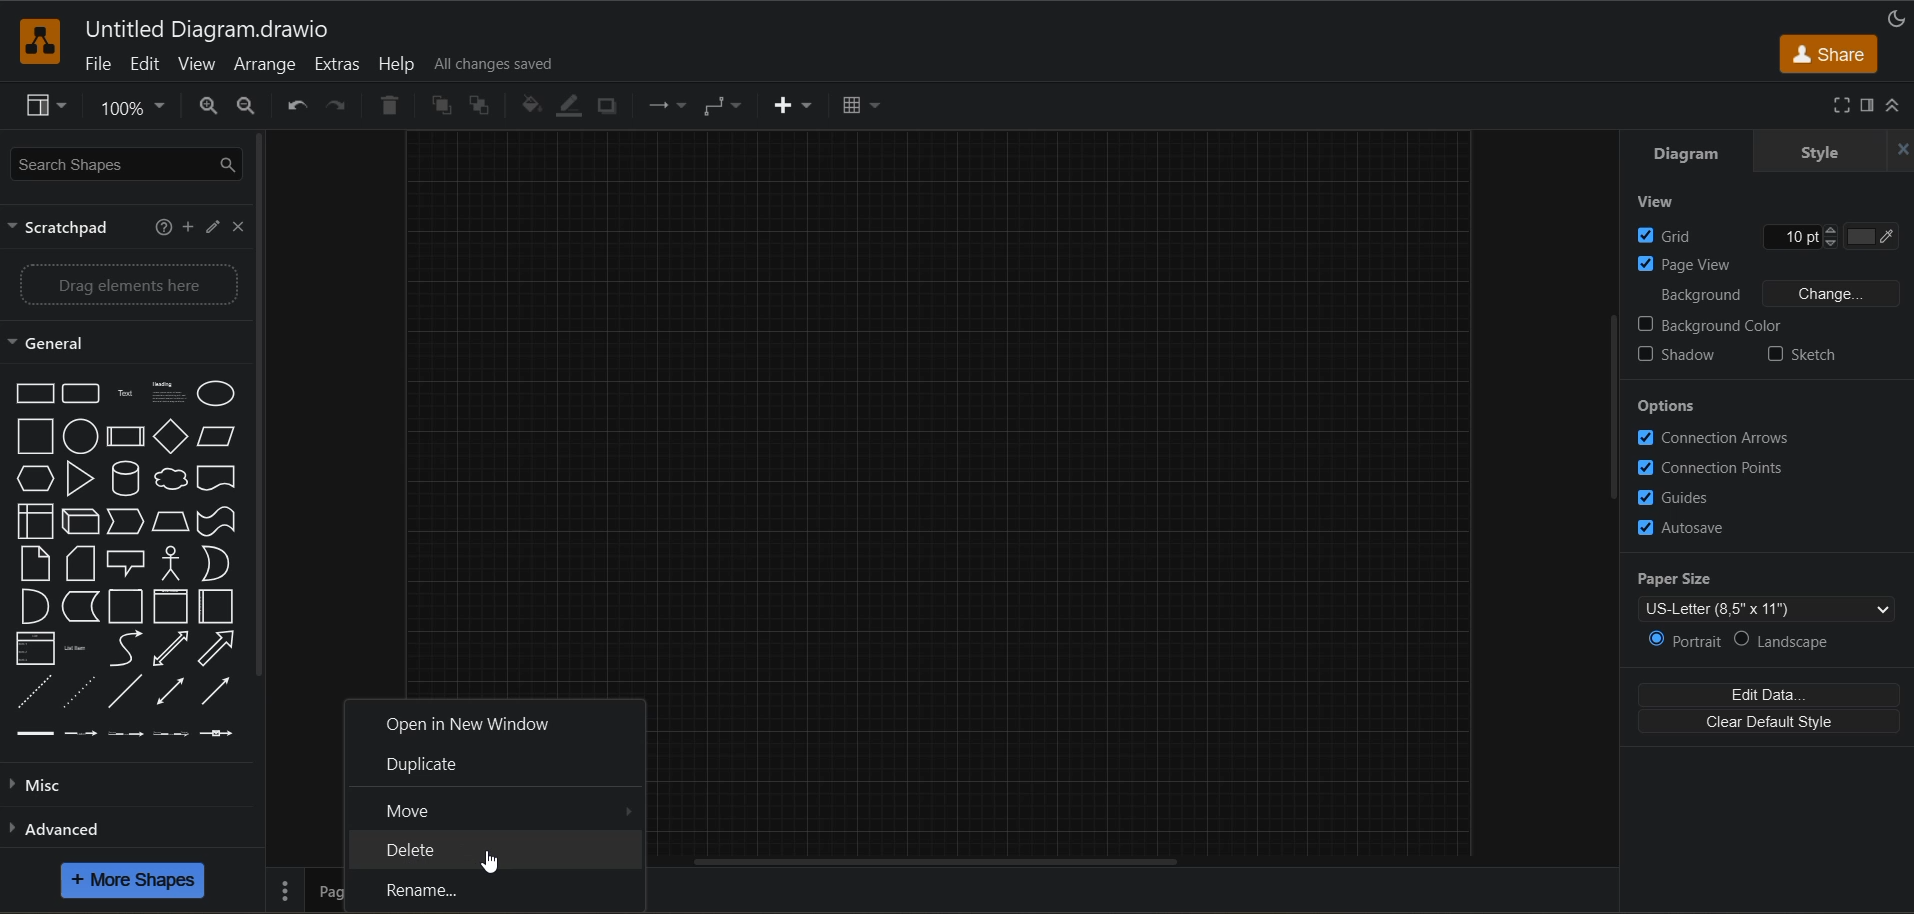 The image size is (1914, 914). What do you see at coordinates (199, 65) in the screenshot?
I see `view` at bounding box center [199, 65].